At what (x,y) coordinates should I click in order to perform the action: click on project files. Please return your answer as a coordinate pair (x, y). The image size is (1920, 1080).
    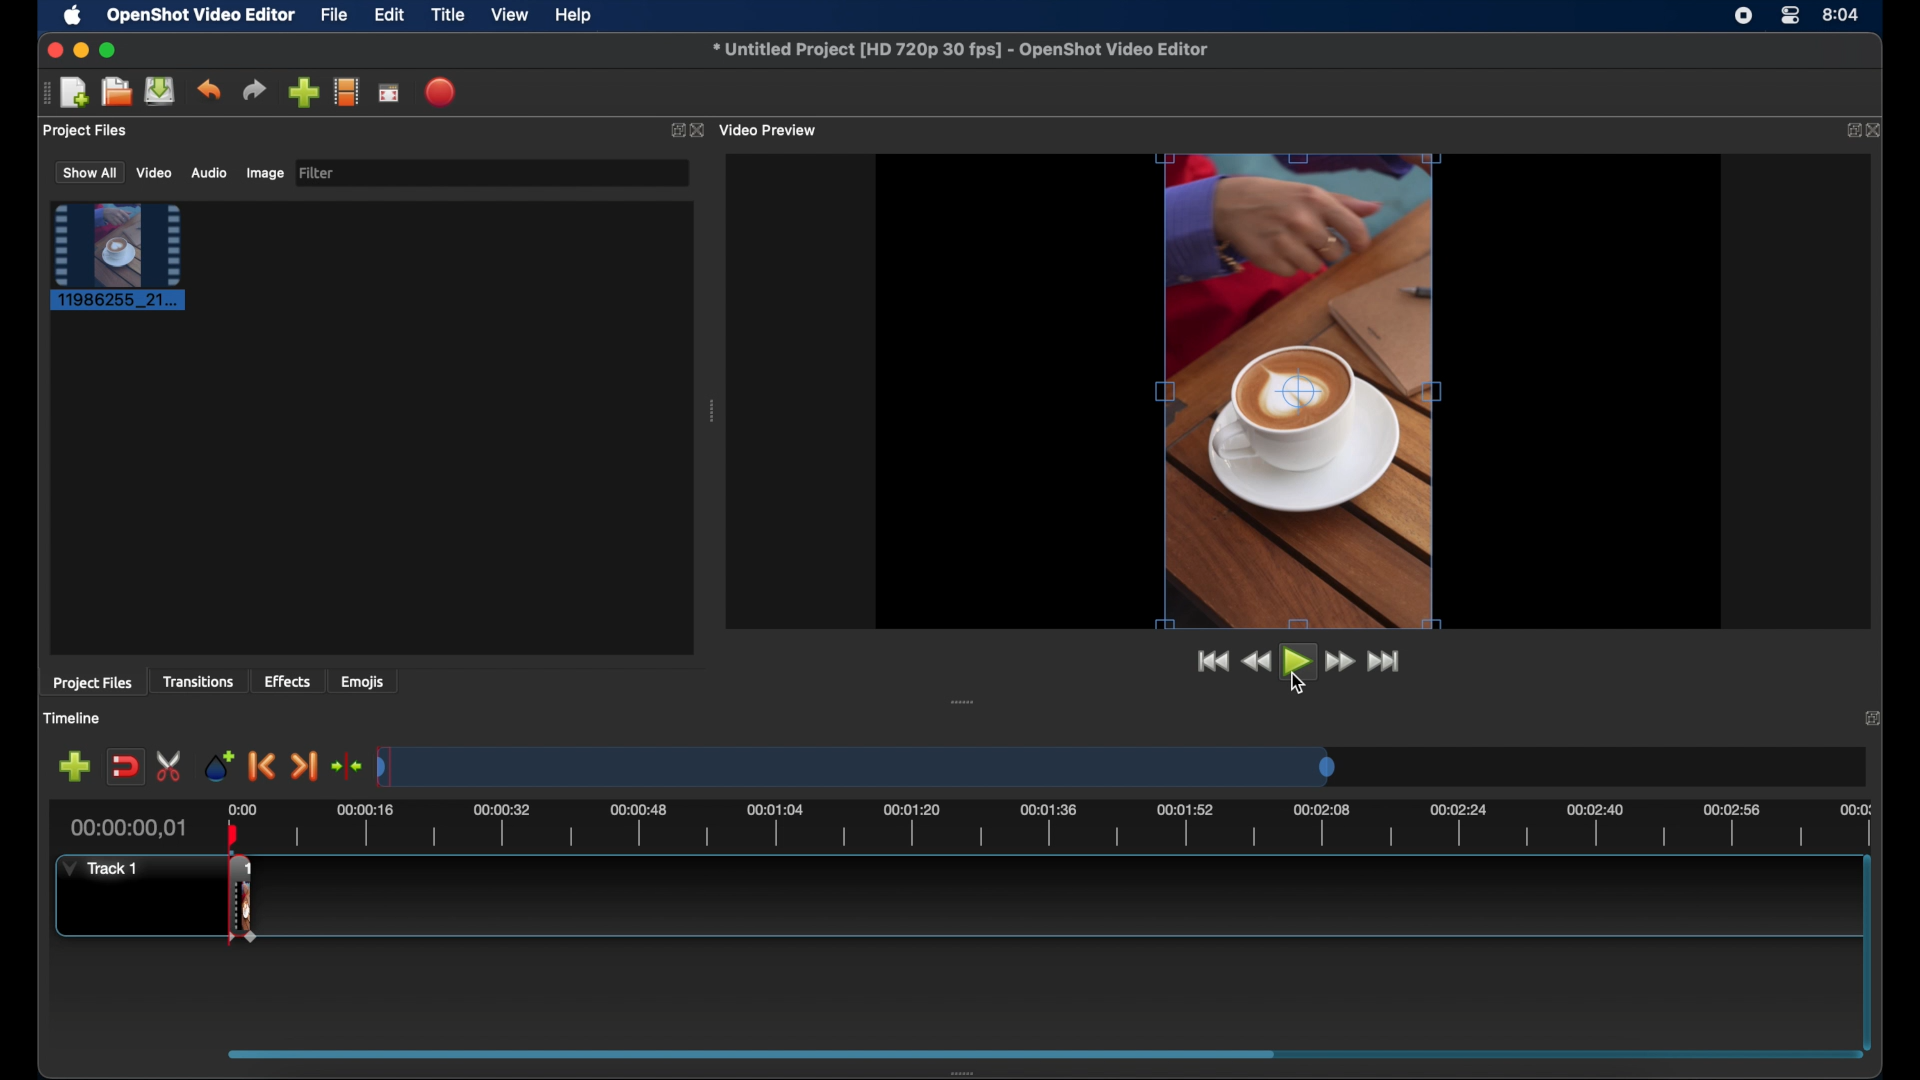
    Looking at the image, I should click on (87, 131).